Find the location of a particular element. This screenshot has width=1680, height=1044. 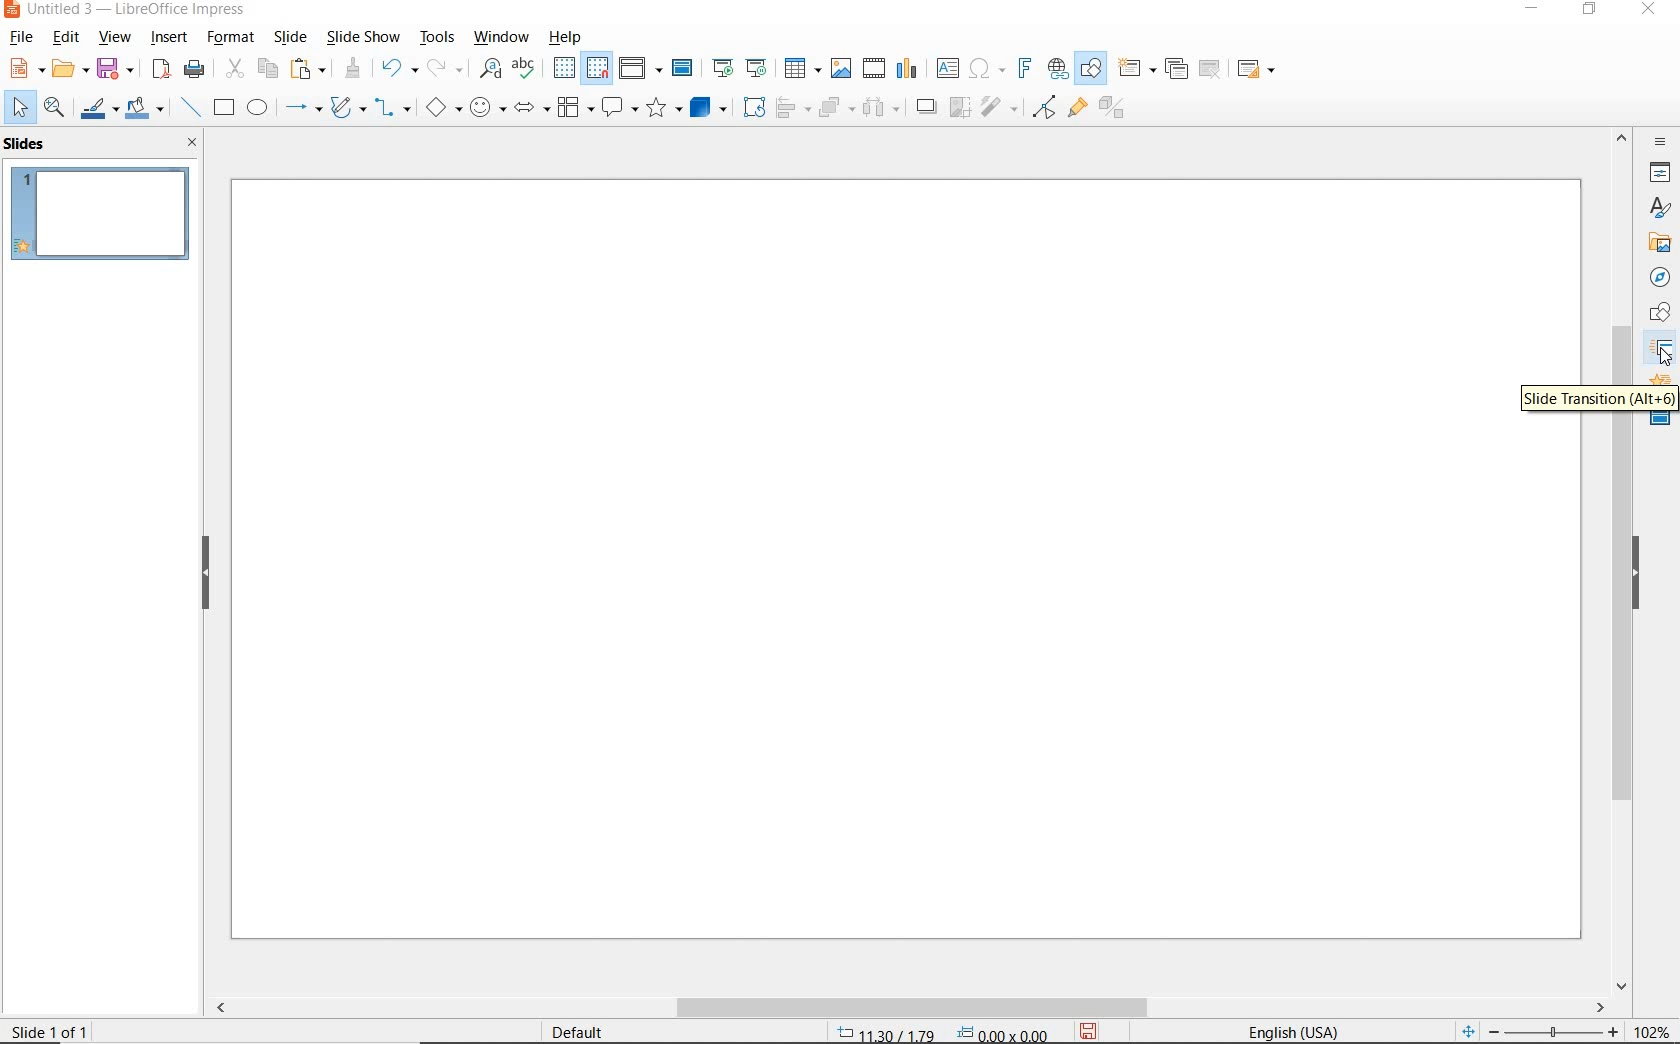

NEW SLIDE is located at coordinates (1136, 69).